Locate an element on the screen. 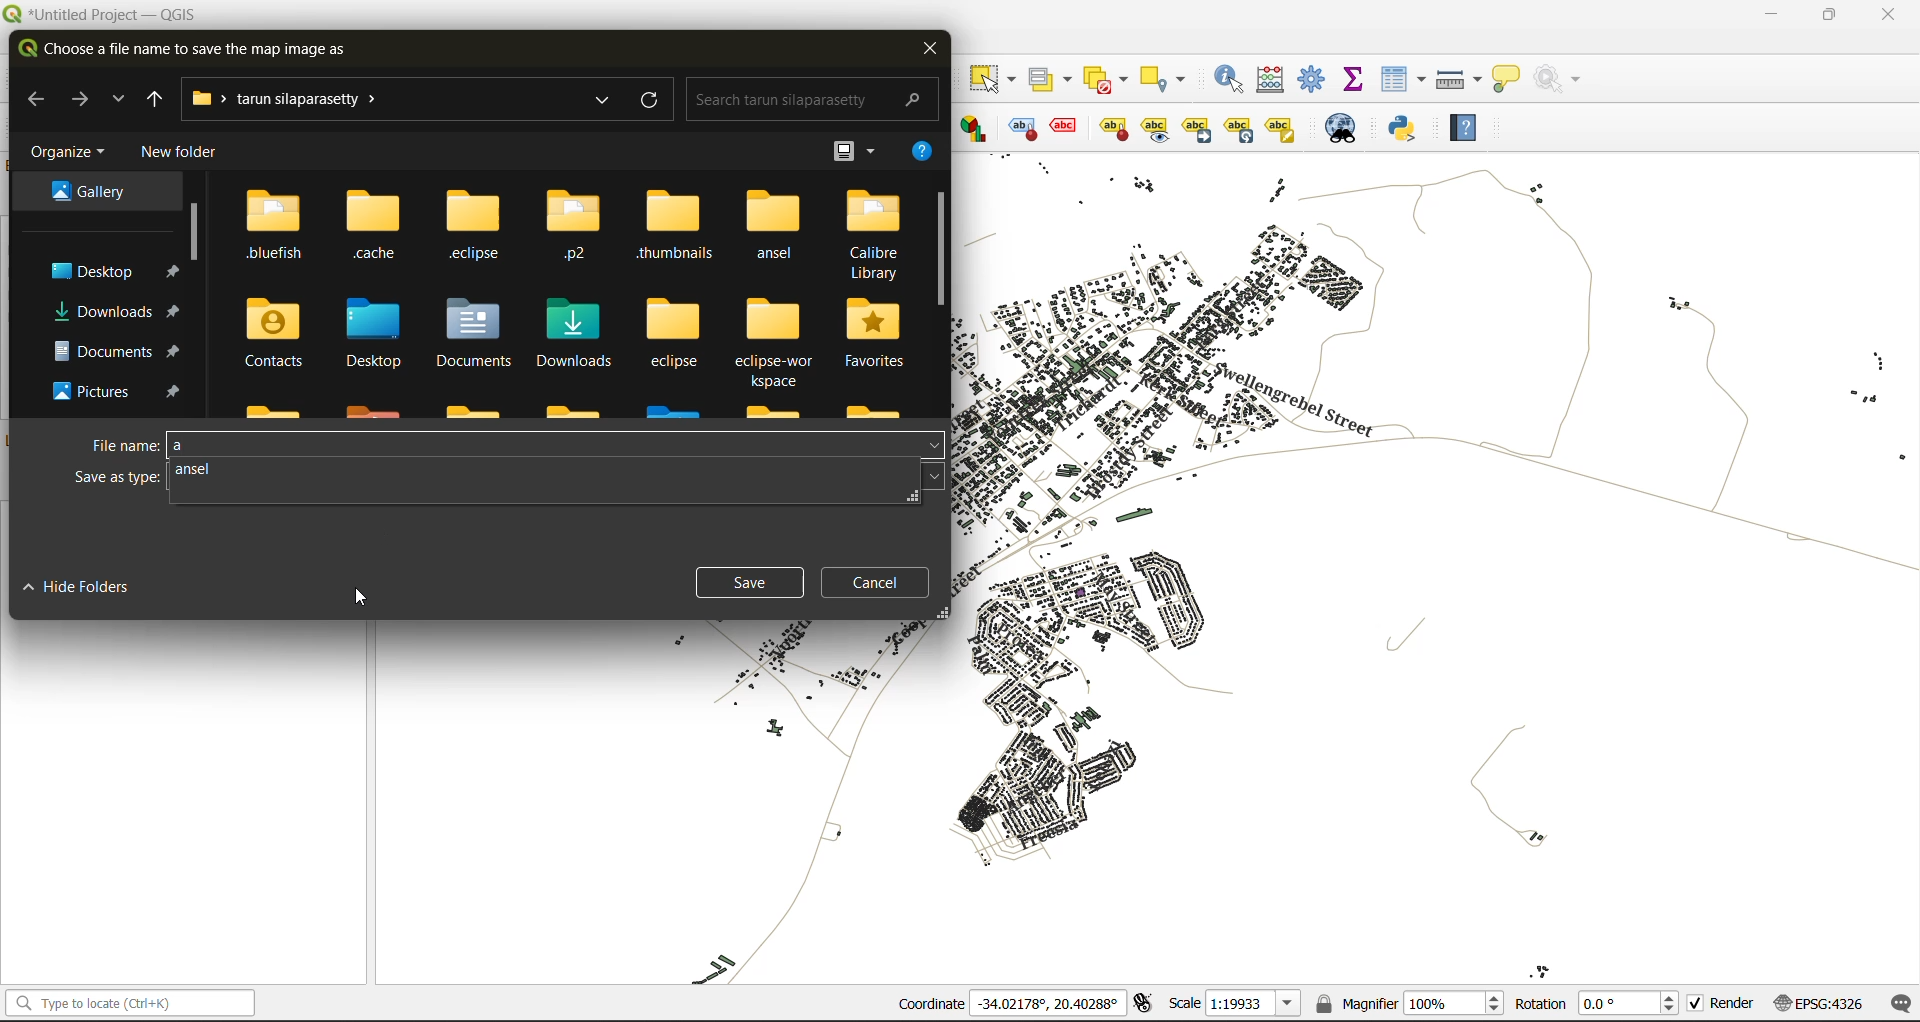 The image size is (1920, 1022). measure line is located at coordinates (1459, 78).